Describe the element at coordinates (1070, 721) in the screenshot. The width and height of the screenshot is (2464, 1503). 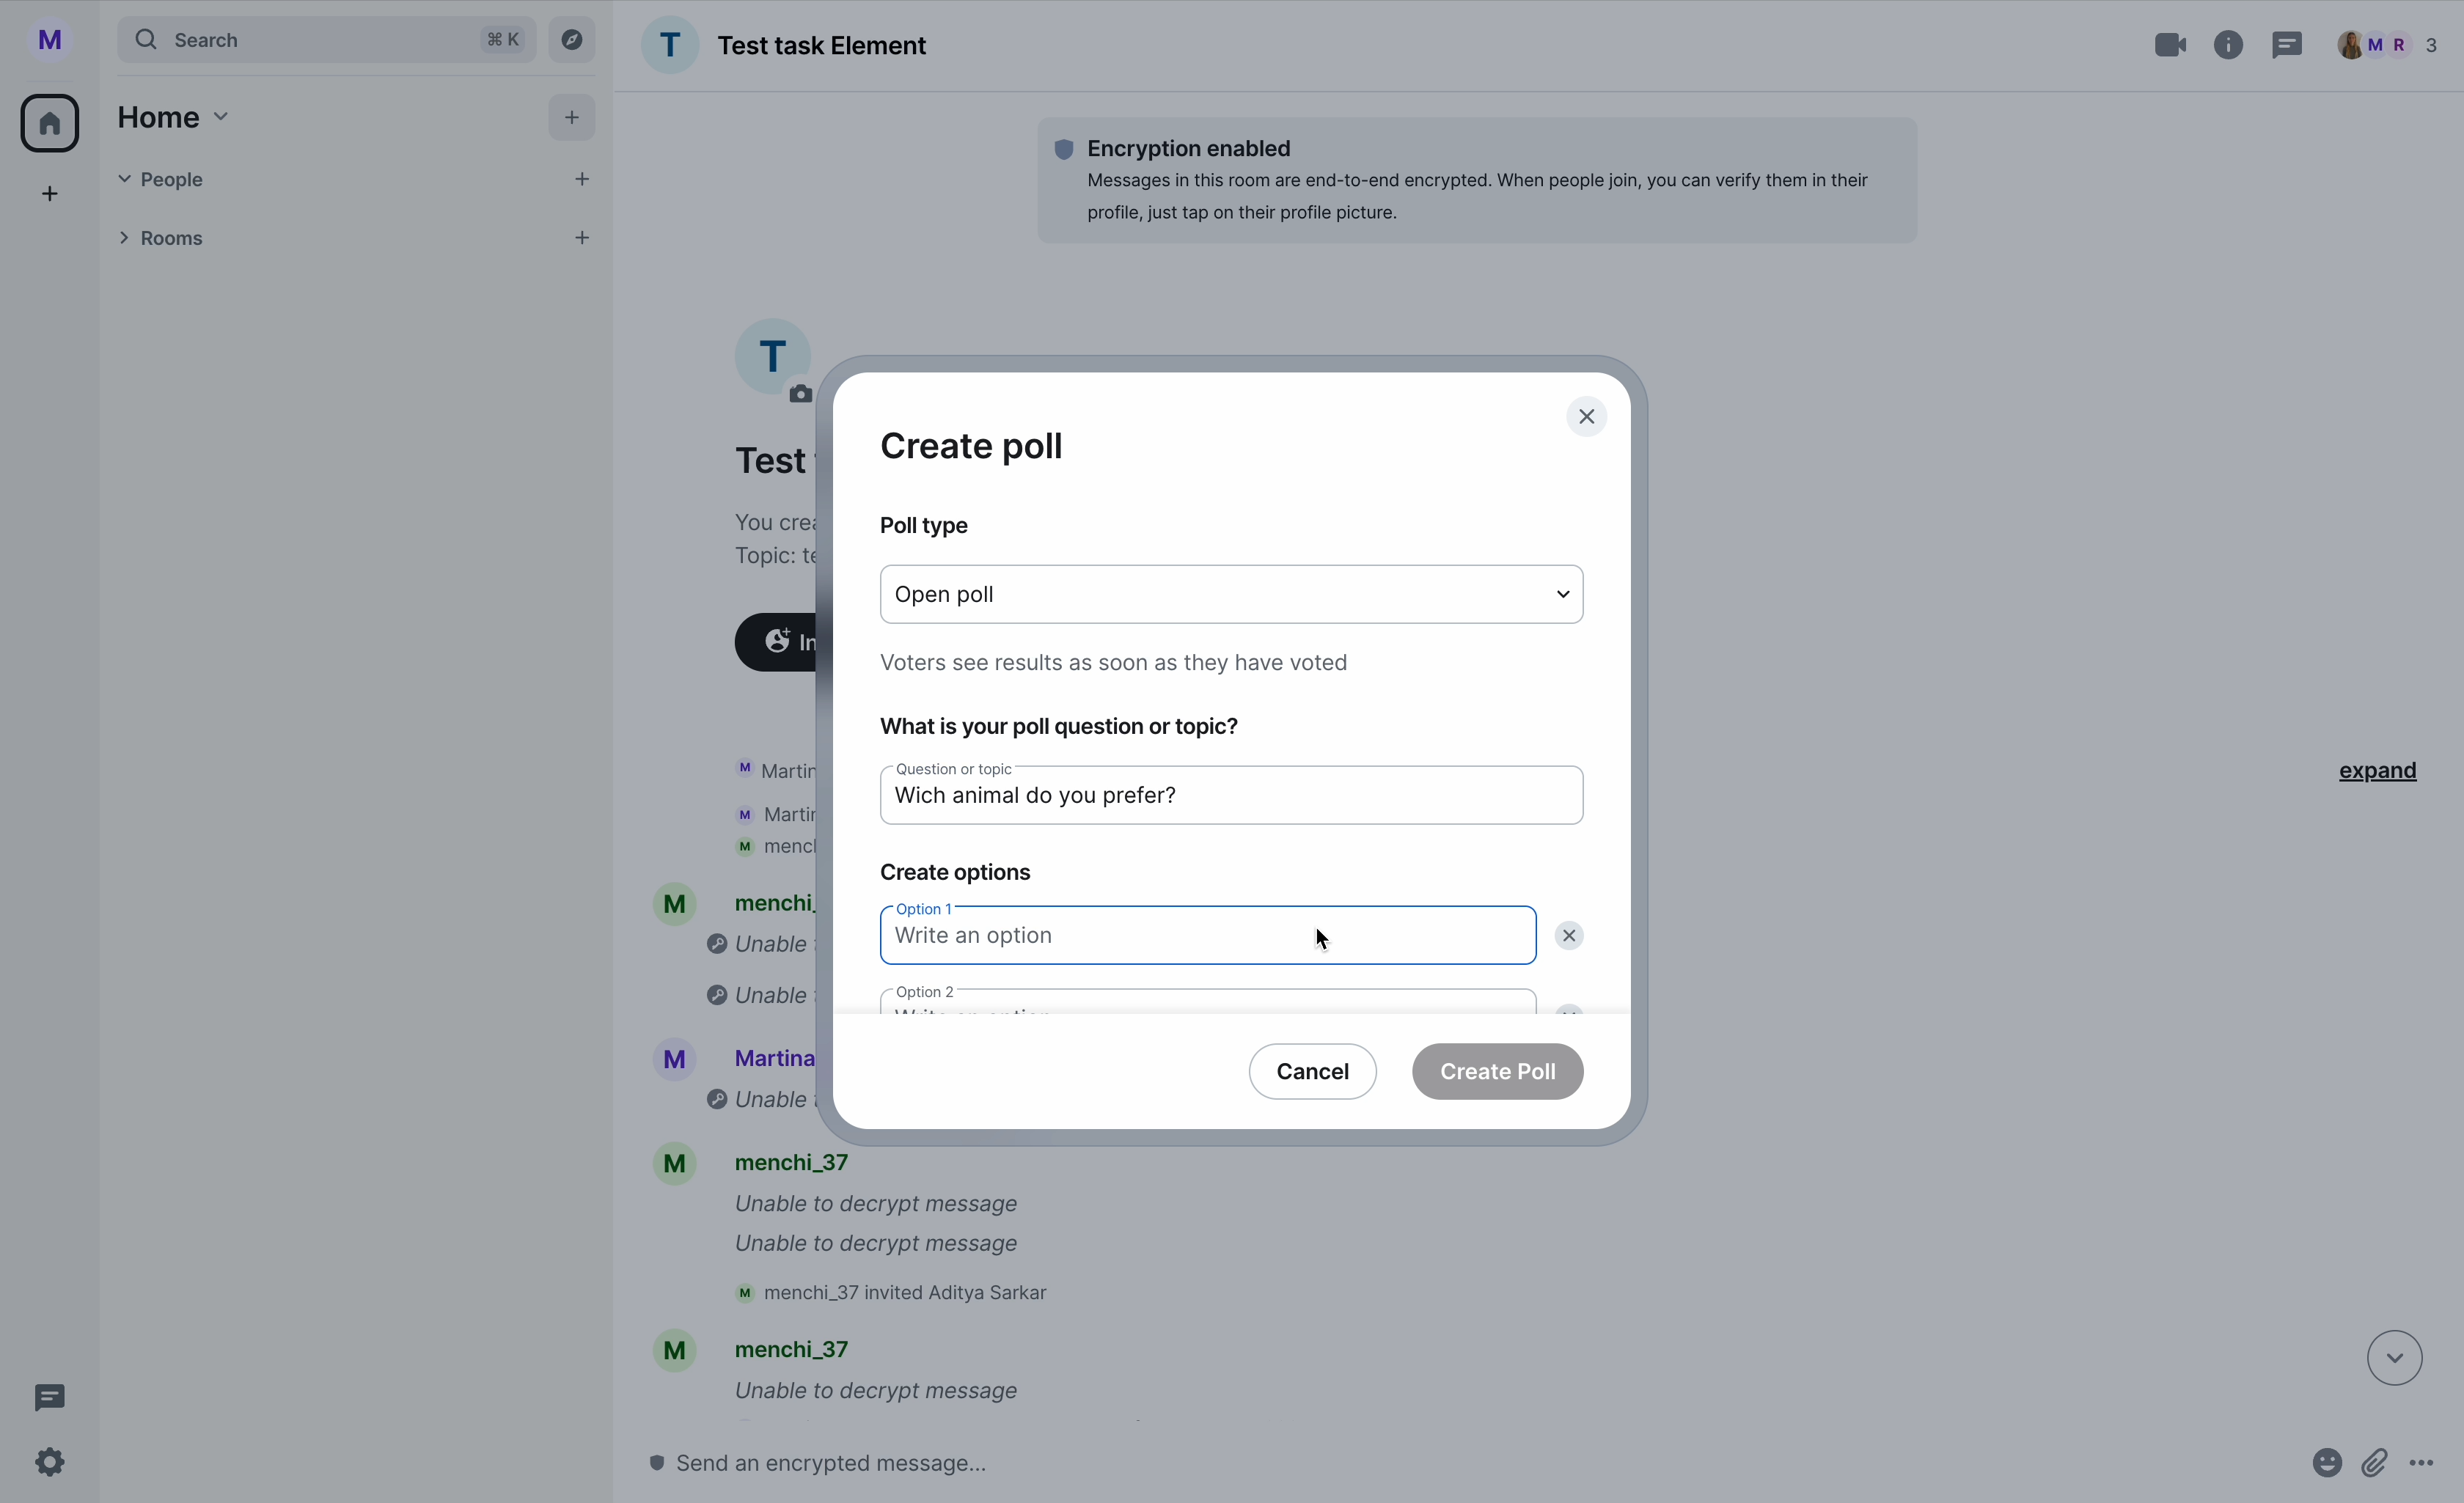
I see `what is your poll question or topic?` at that location.